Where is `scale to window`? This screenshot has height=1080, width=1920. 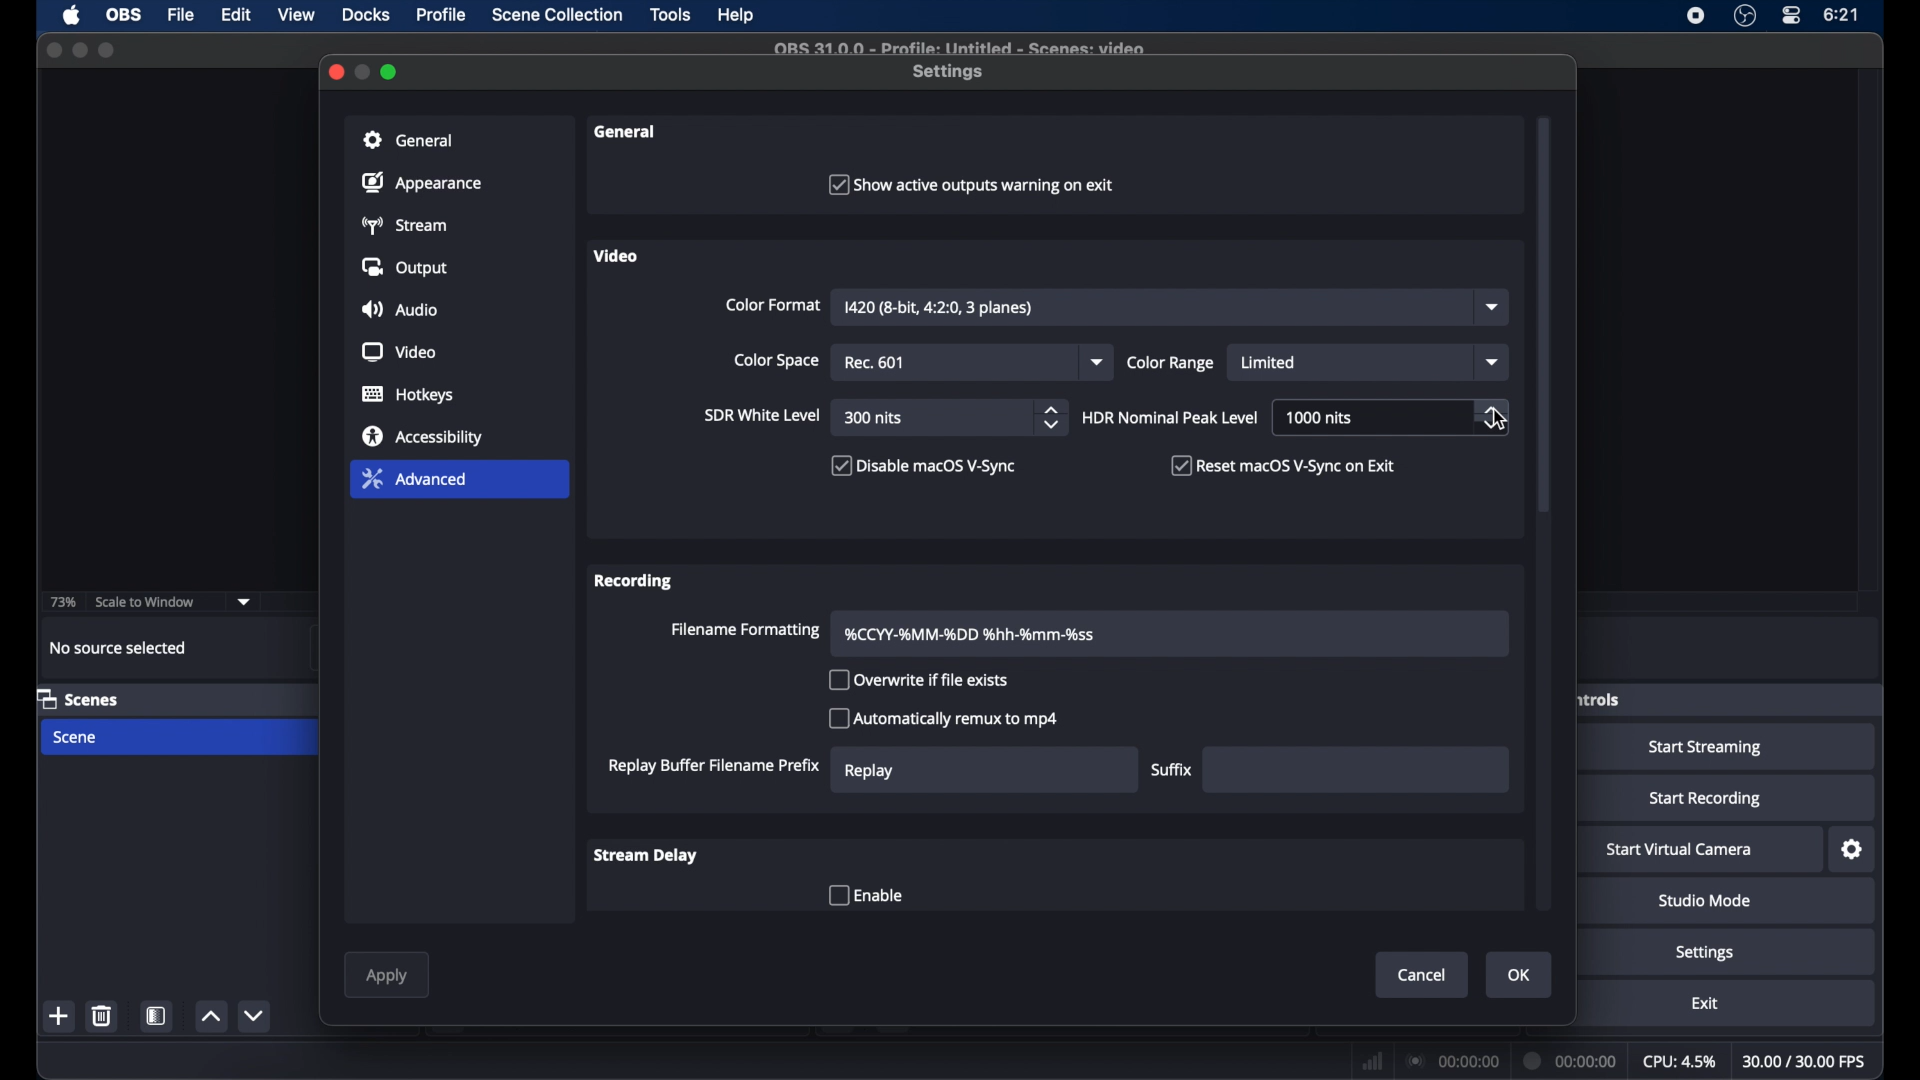 scale to window is located at coordinates (146, 600).